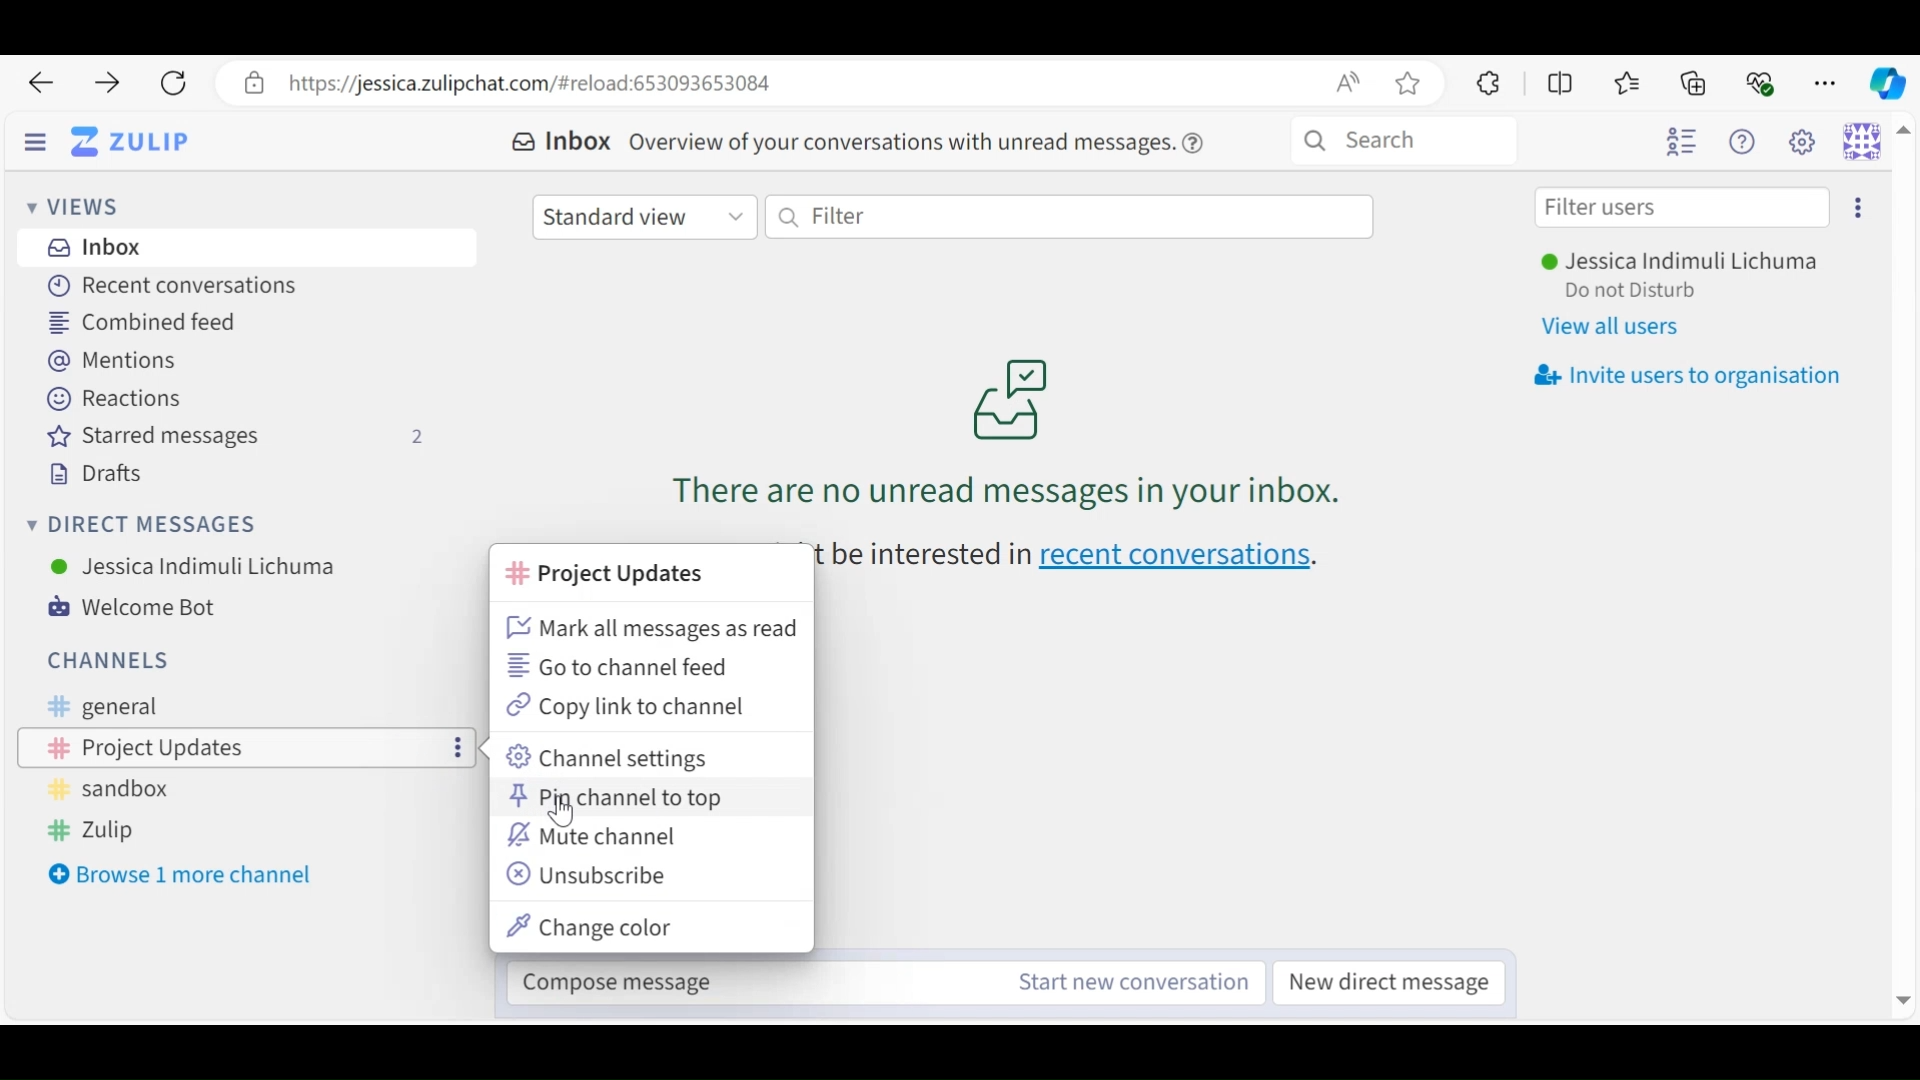  What do you see at coordinates (199, 745) in the screenshot?
I see `Channel` at bounding box center [199, 745].